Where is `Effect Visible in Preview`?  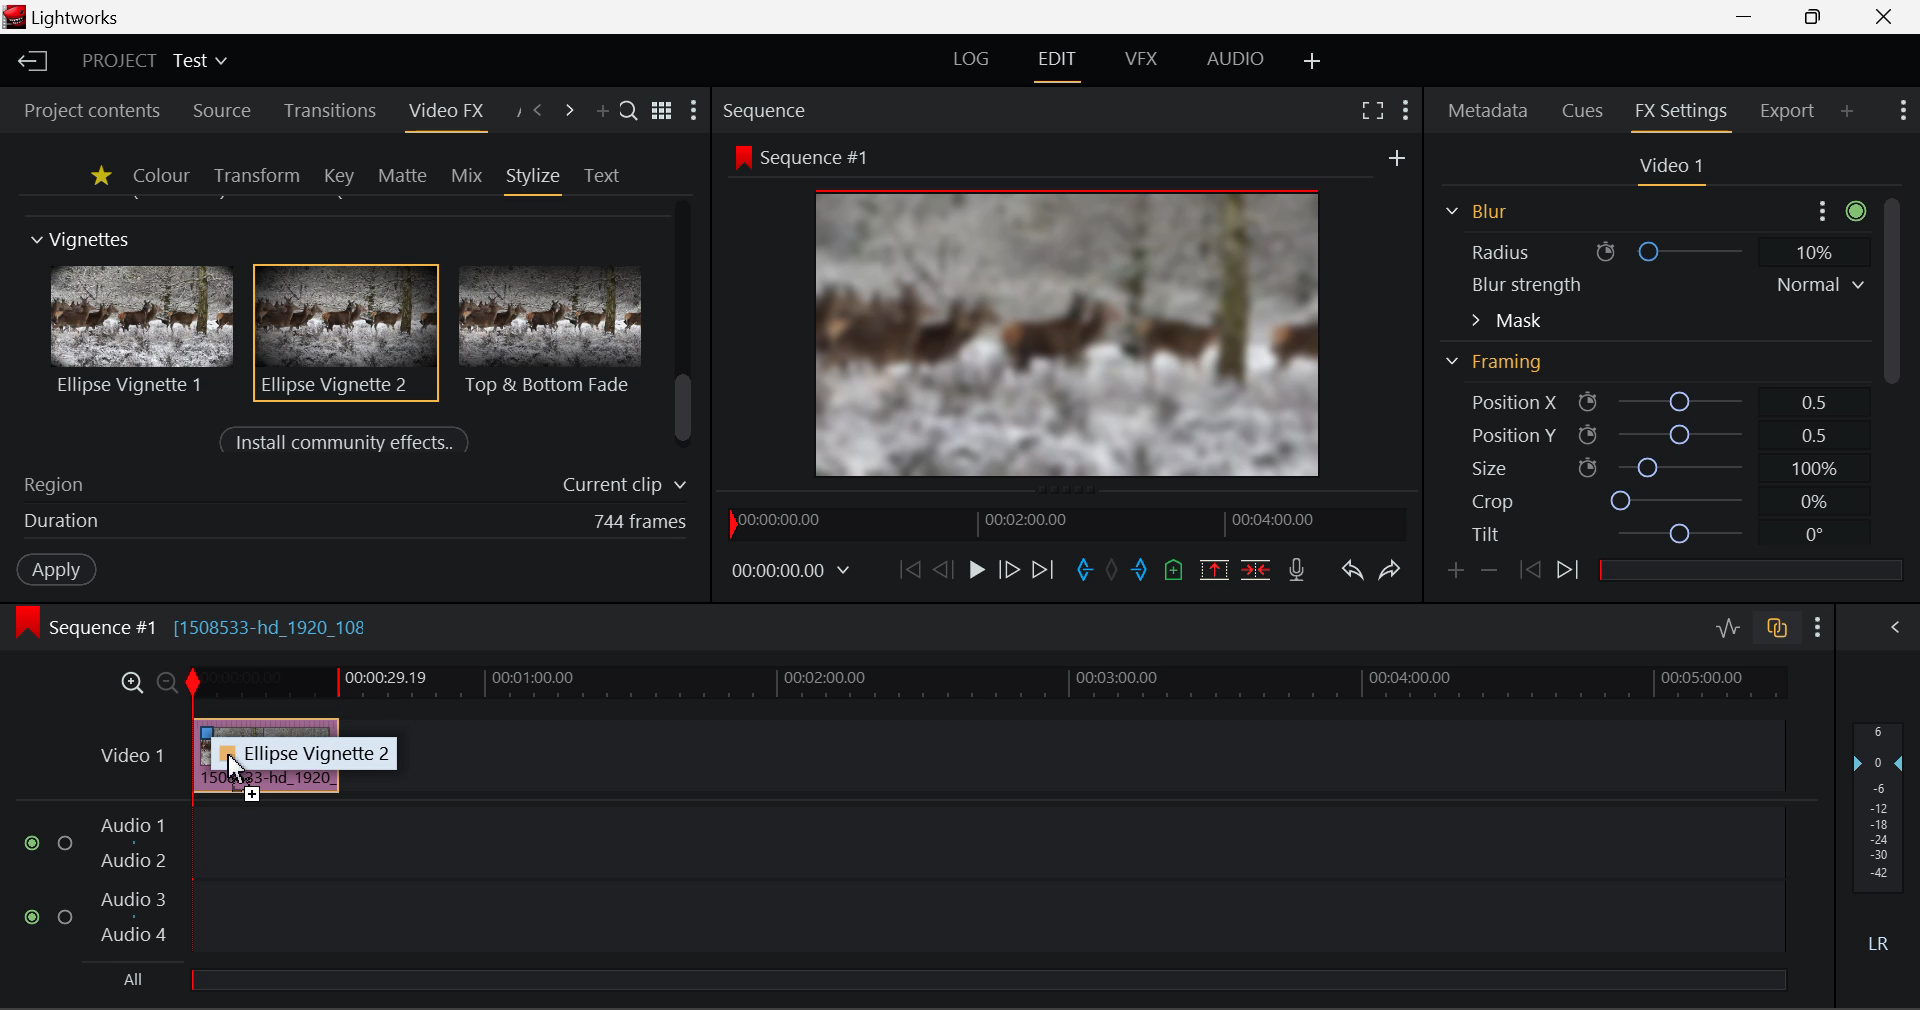 Effect Visible in Preview is located at coordinates (1039, 312).